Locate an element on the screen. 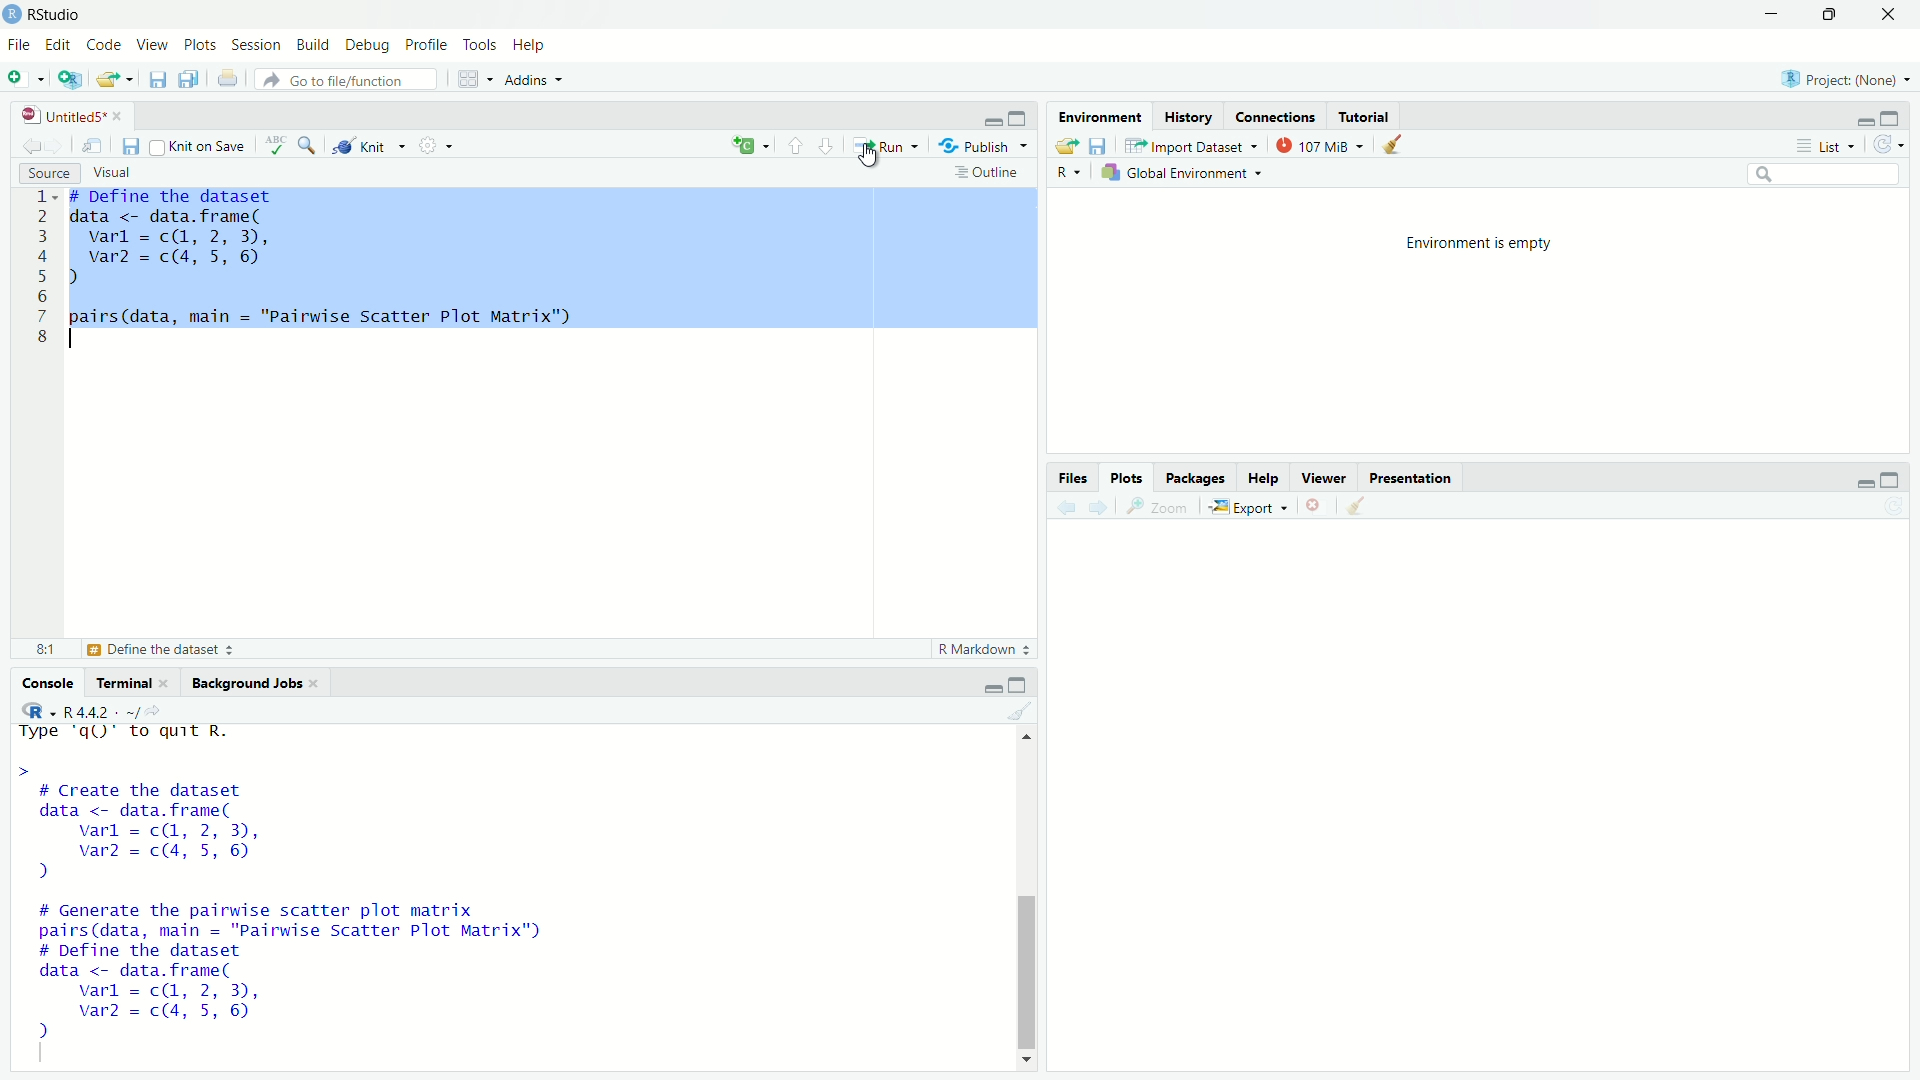 This screenshot has height=1080, width=1920. 1 2 3 4 5 6 7 8 is located at coordinates (41, 271).